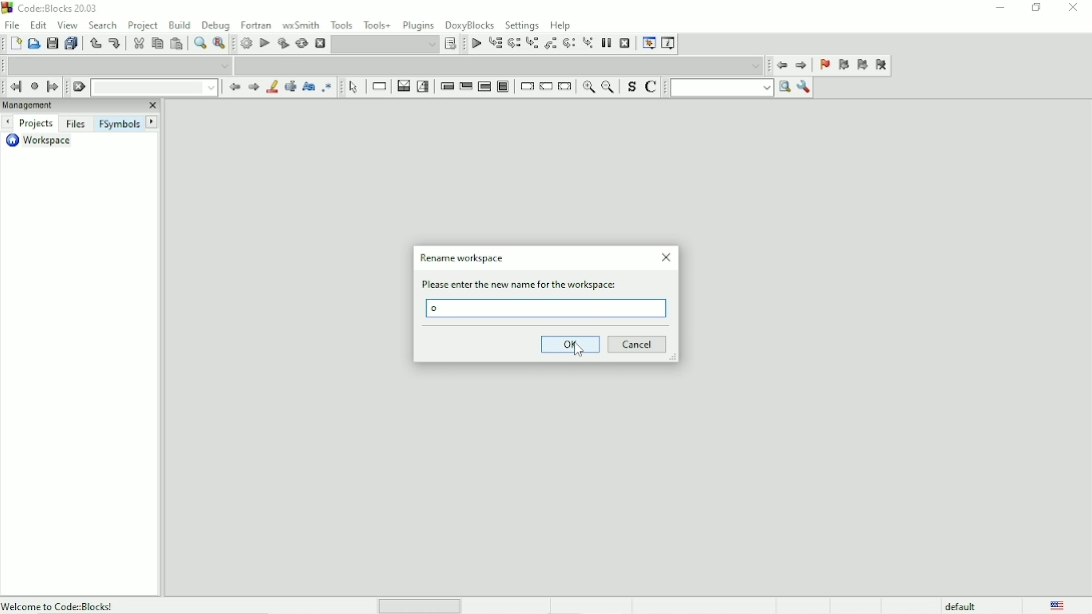 Image resolution: width=1092 pixels, height=614 pixels. What do you see at coordinates (220, 43) in the screenshot?
I see `Replace` at bounding box center [220, 43].